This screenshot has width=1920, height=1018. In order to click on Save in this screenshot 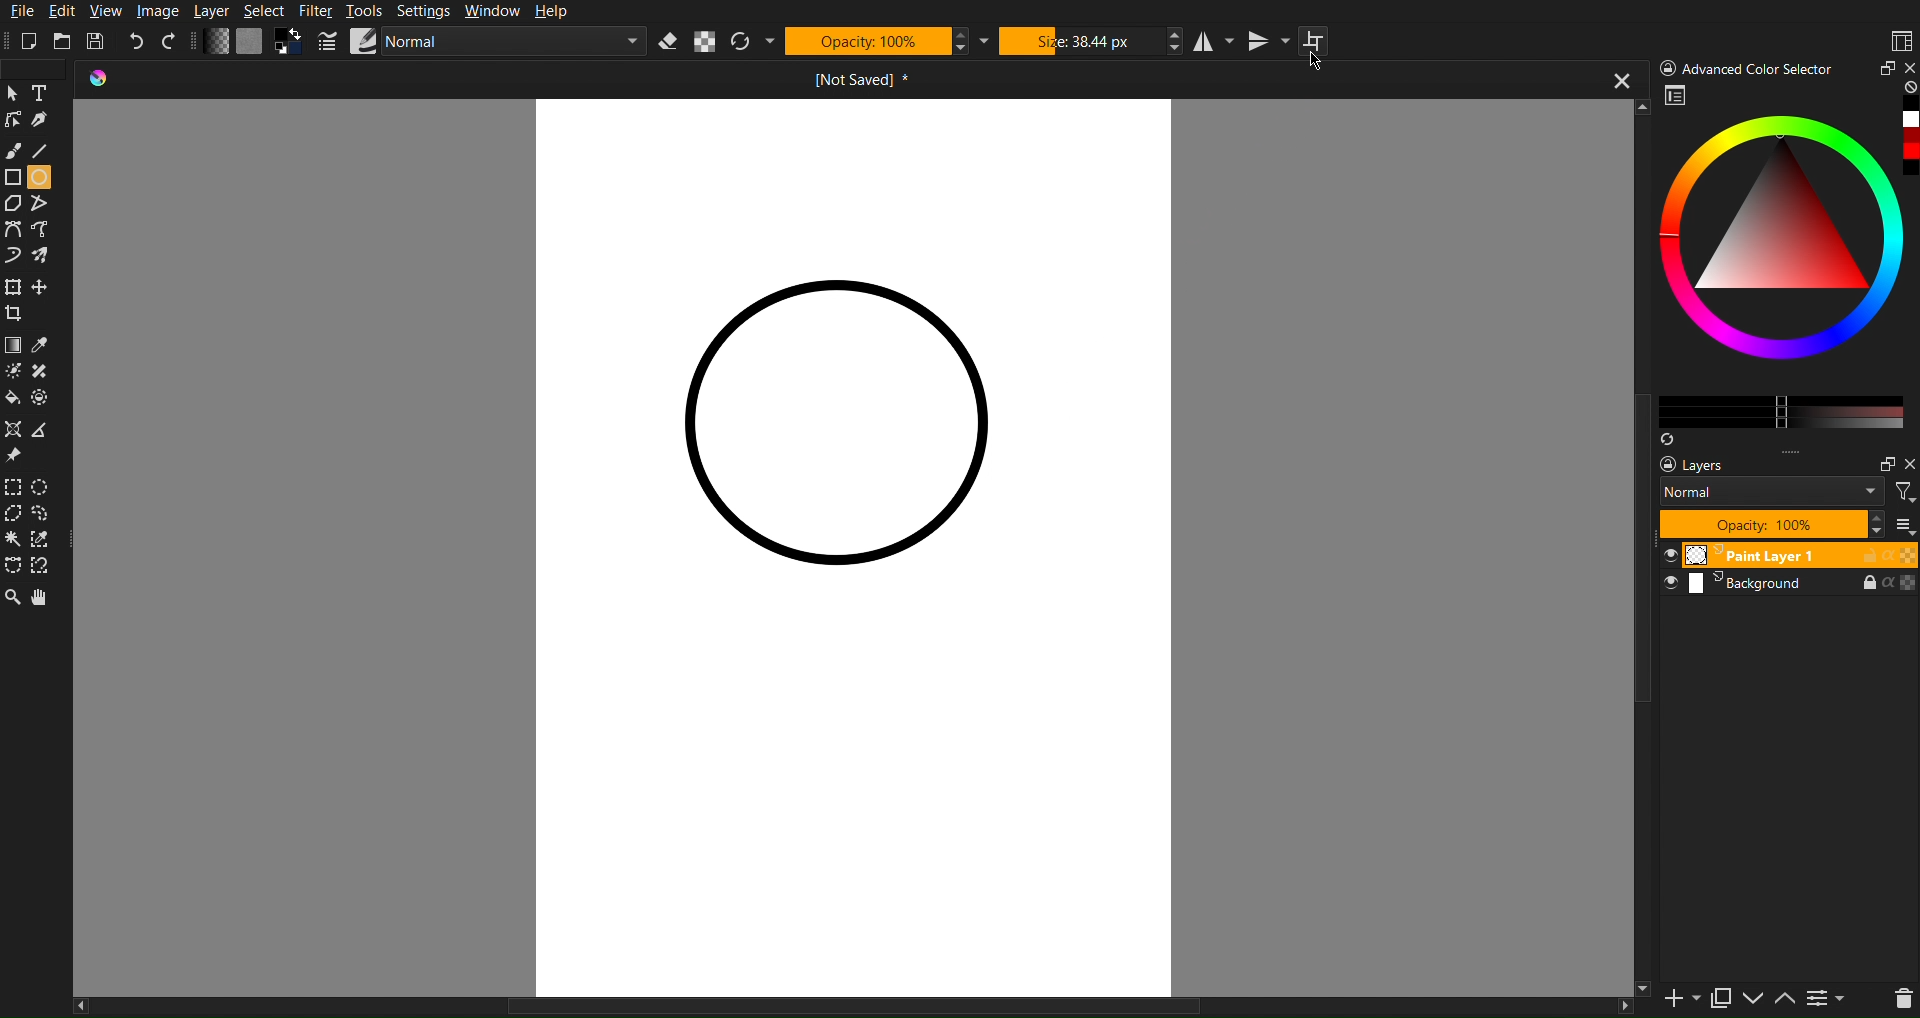, I will do `click(101, 42)`.